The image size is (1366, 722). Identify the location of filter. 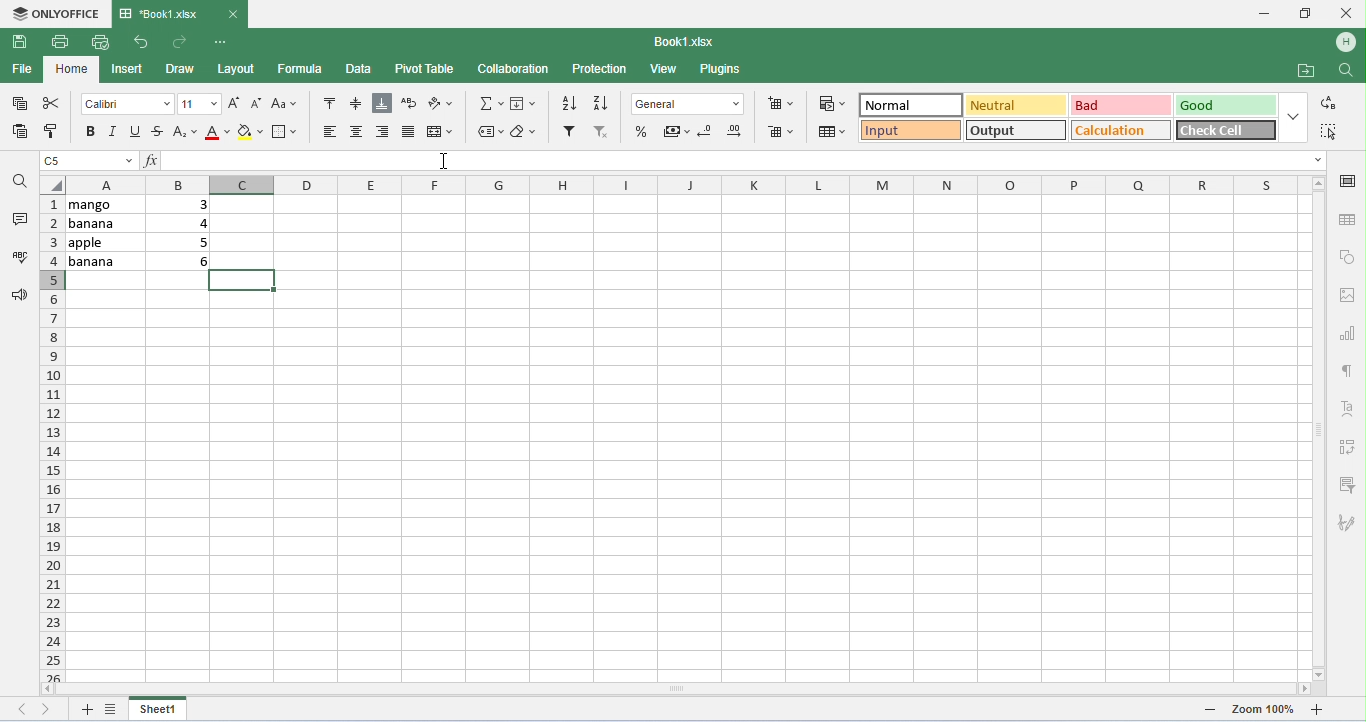
(569, 133).